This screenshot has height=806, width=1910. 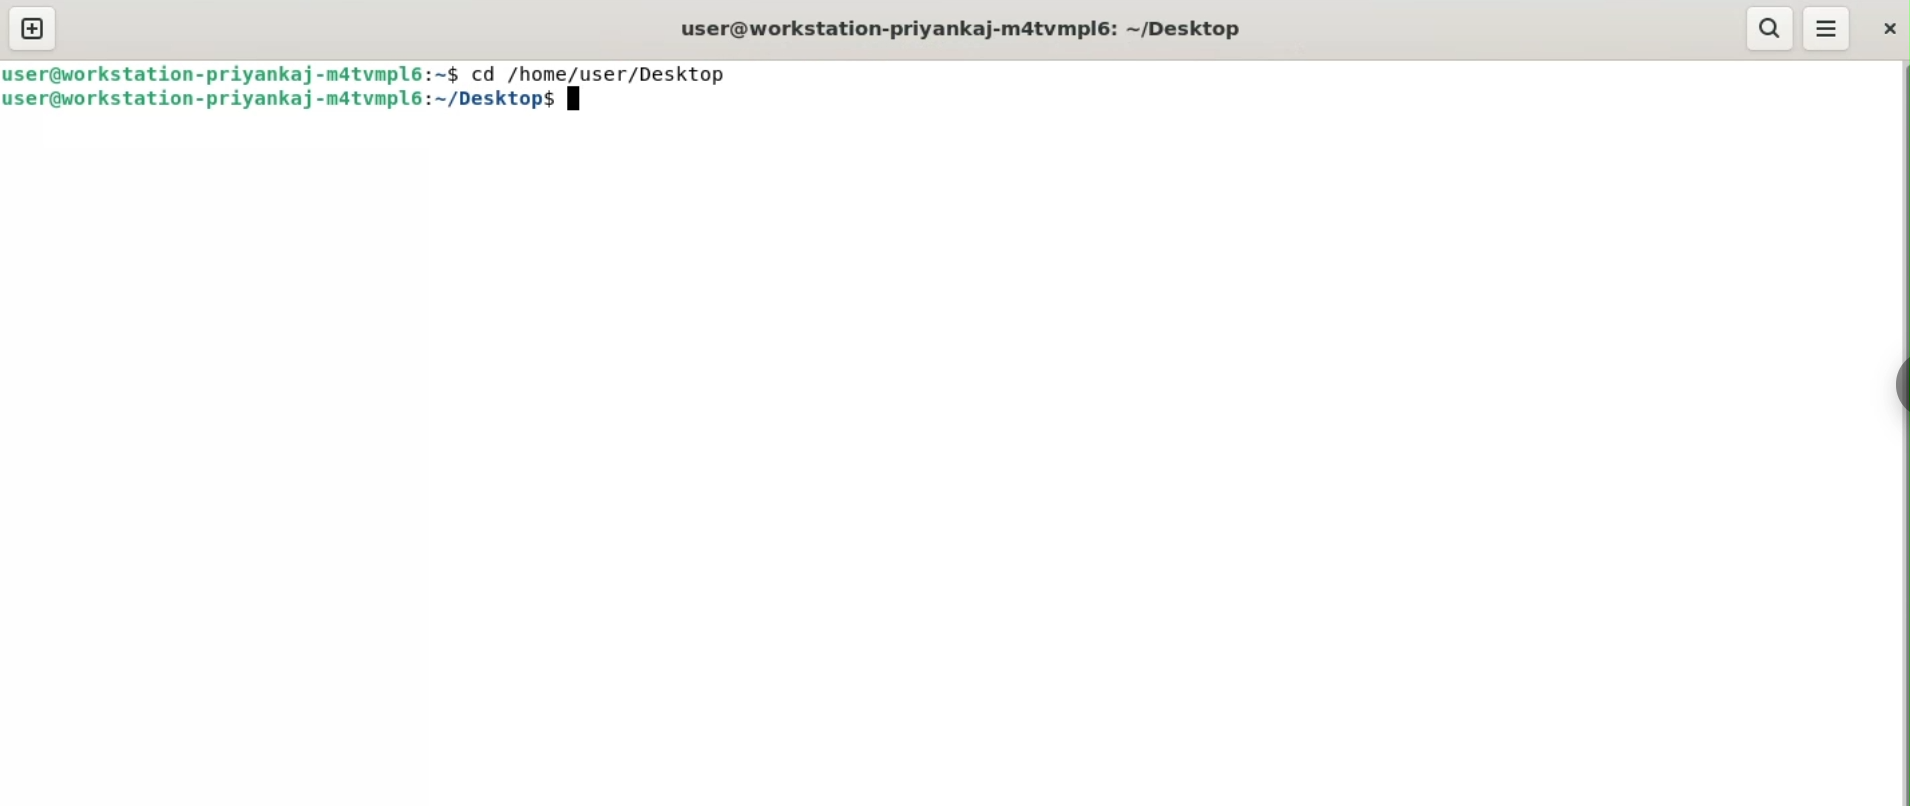 I want to click on user@workstation-priyankaj-m4tvmpl6:~, so click(x=970, y=30).